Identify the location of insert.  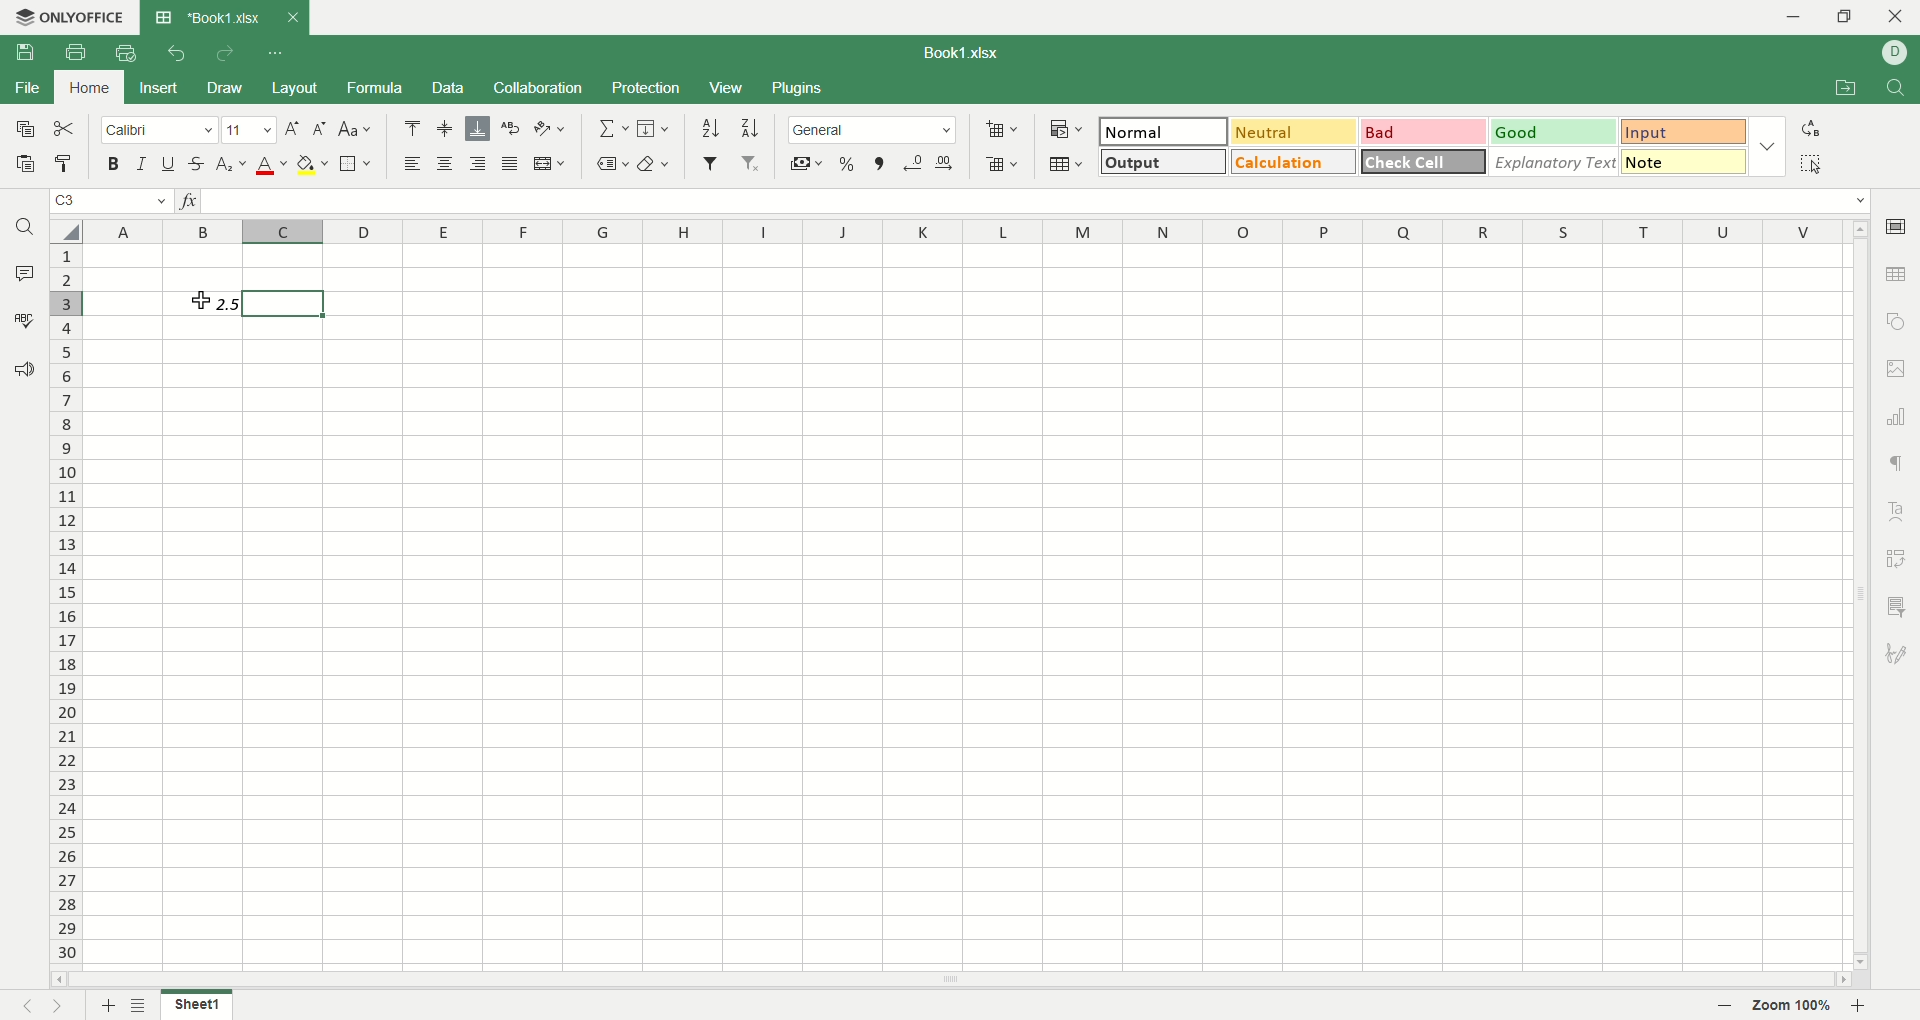
(154, 89).